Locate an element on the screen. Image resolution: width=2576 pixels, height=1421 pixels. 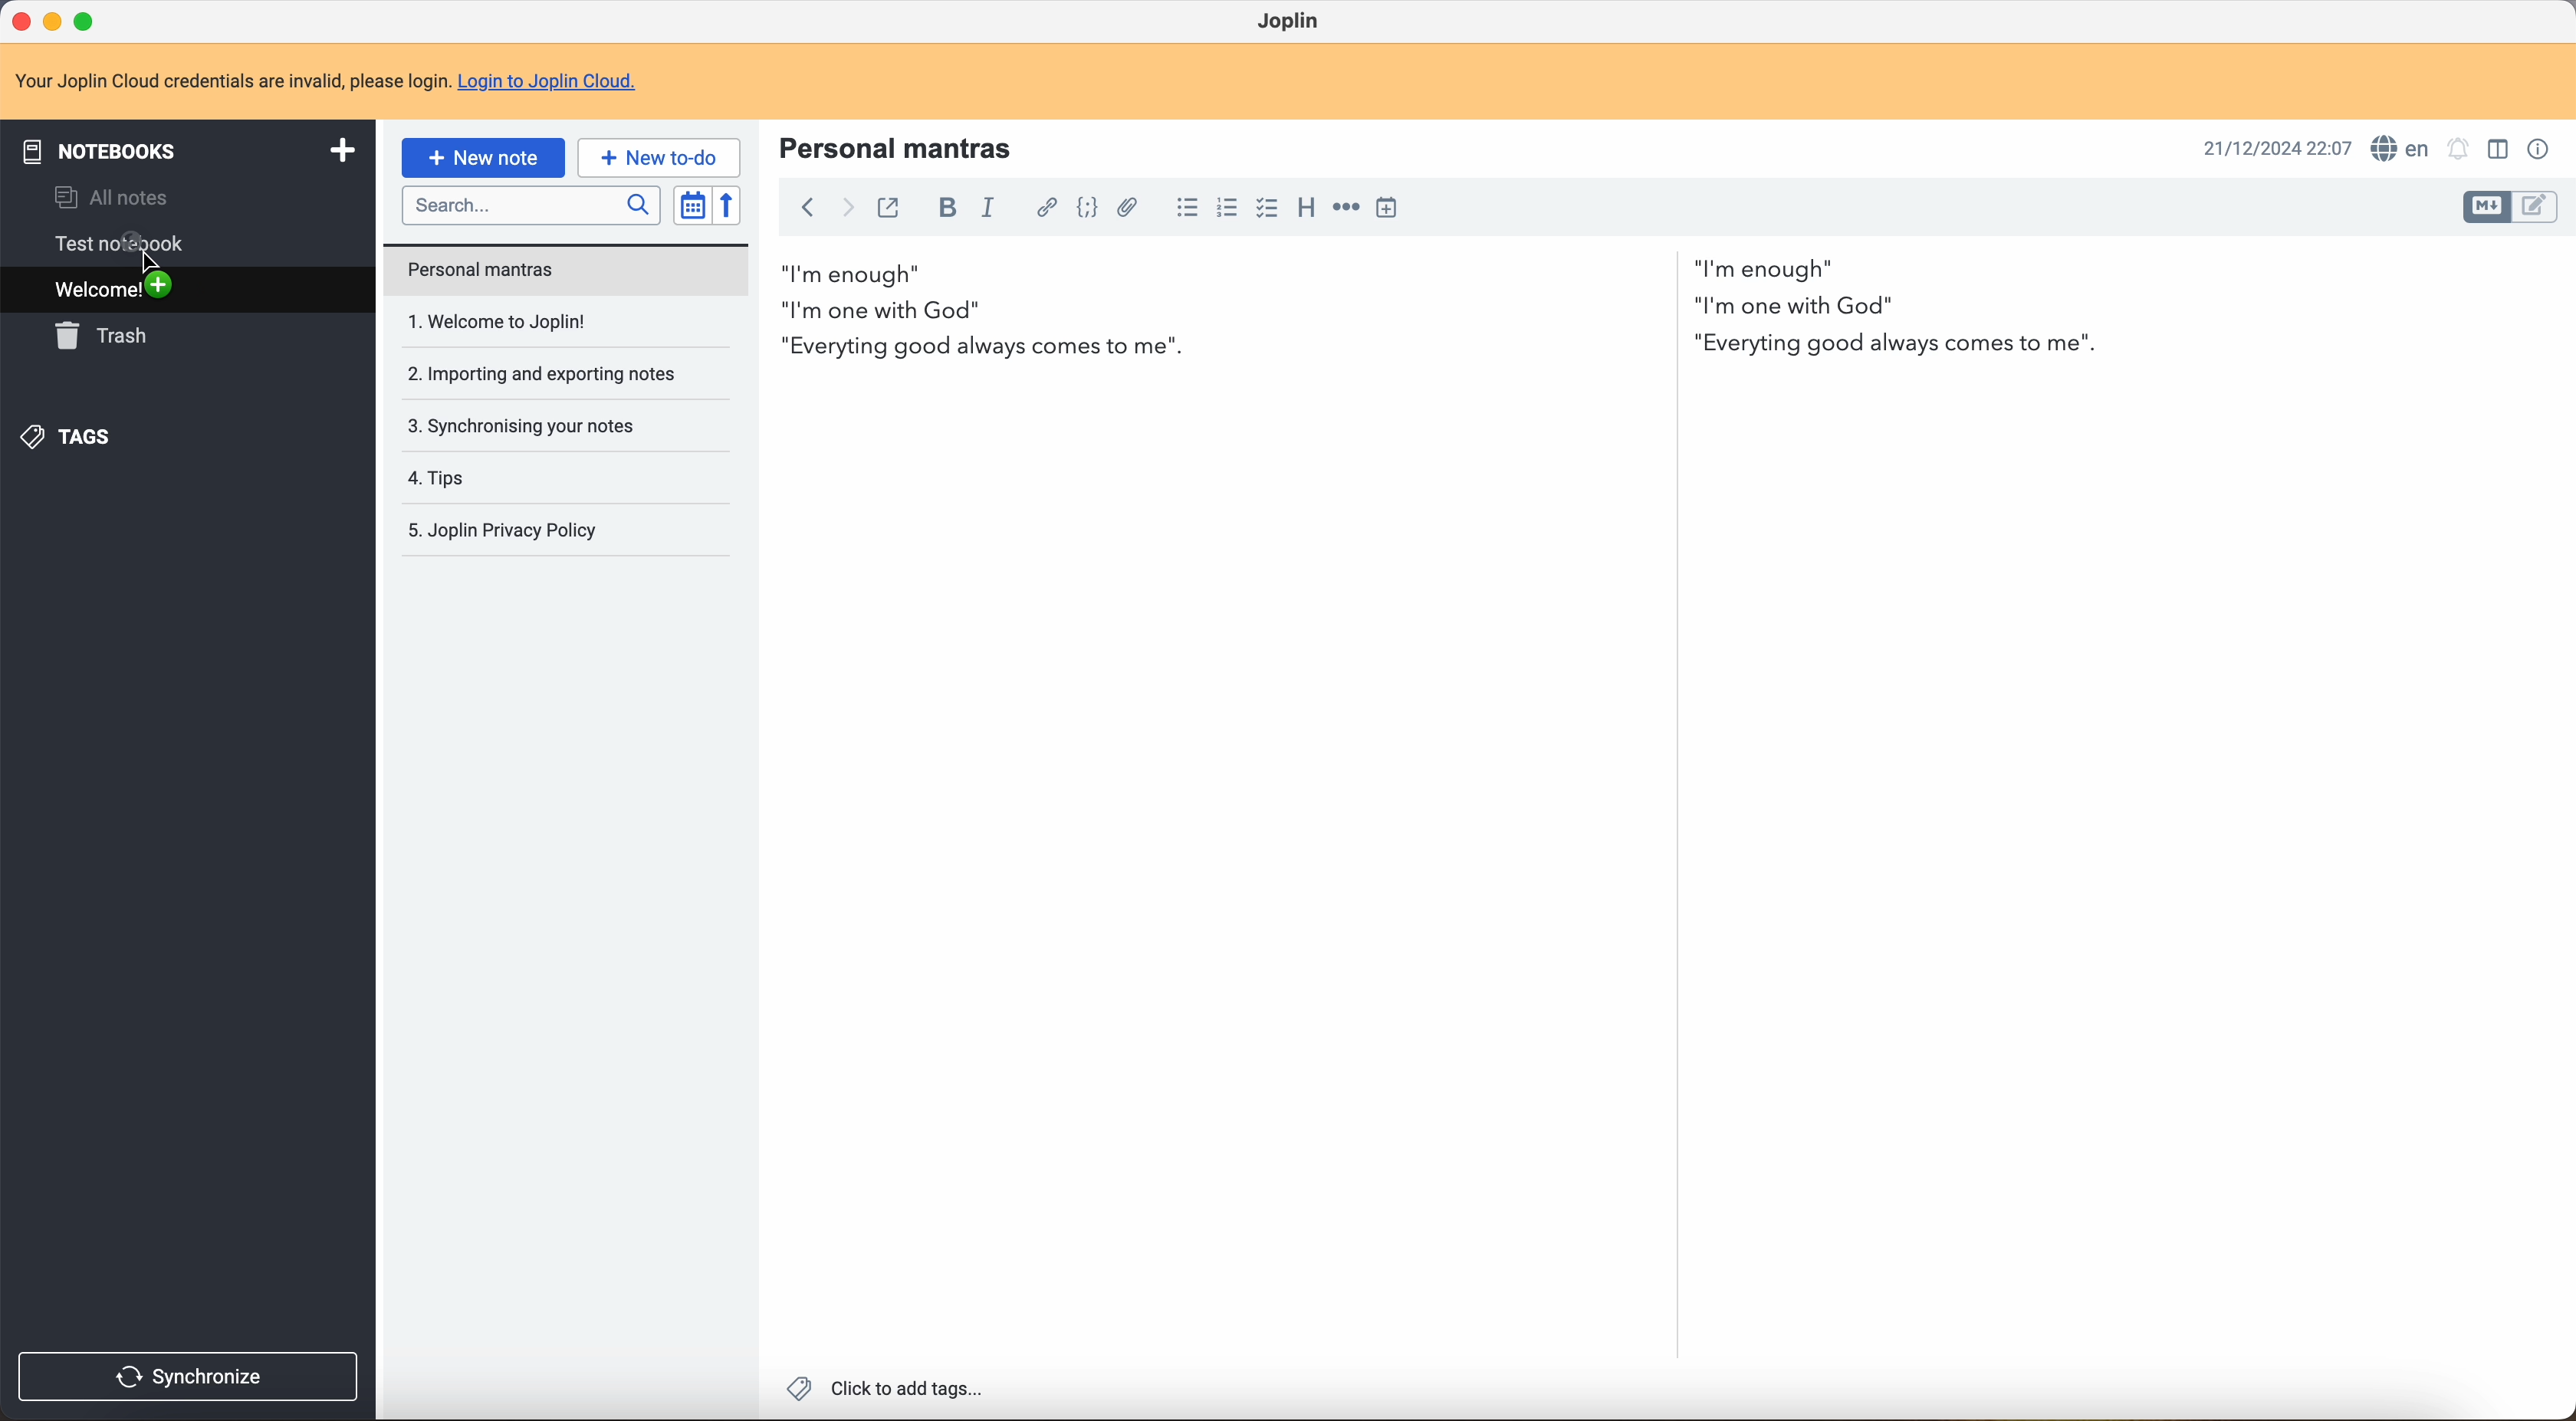
code is located at coordinates (1085, 210).